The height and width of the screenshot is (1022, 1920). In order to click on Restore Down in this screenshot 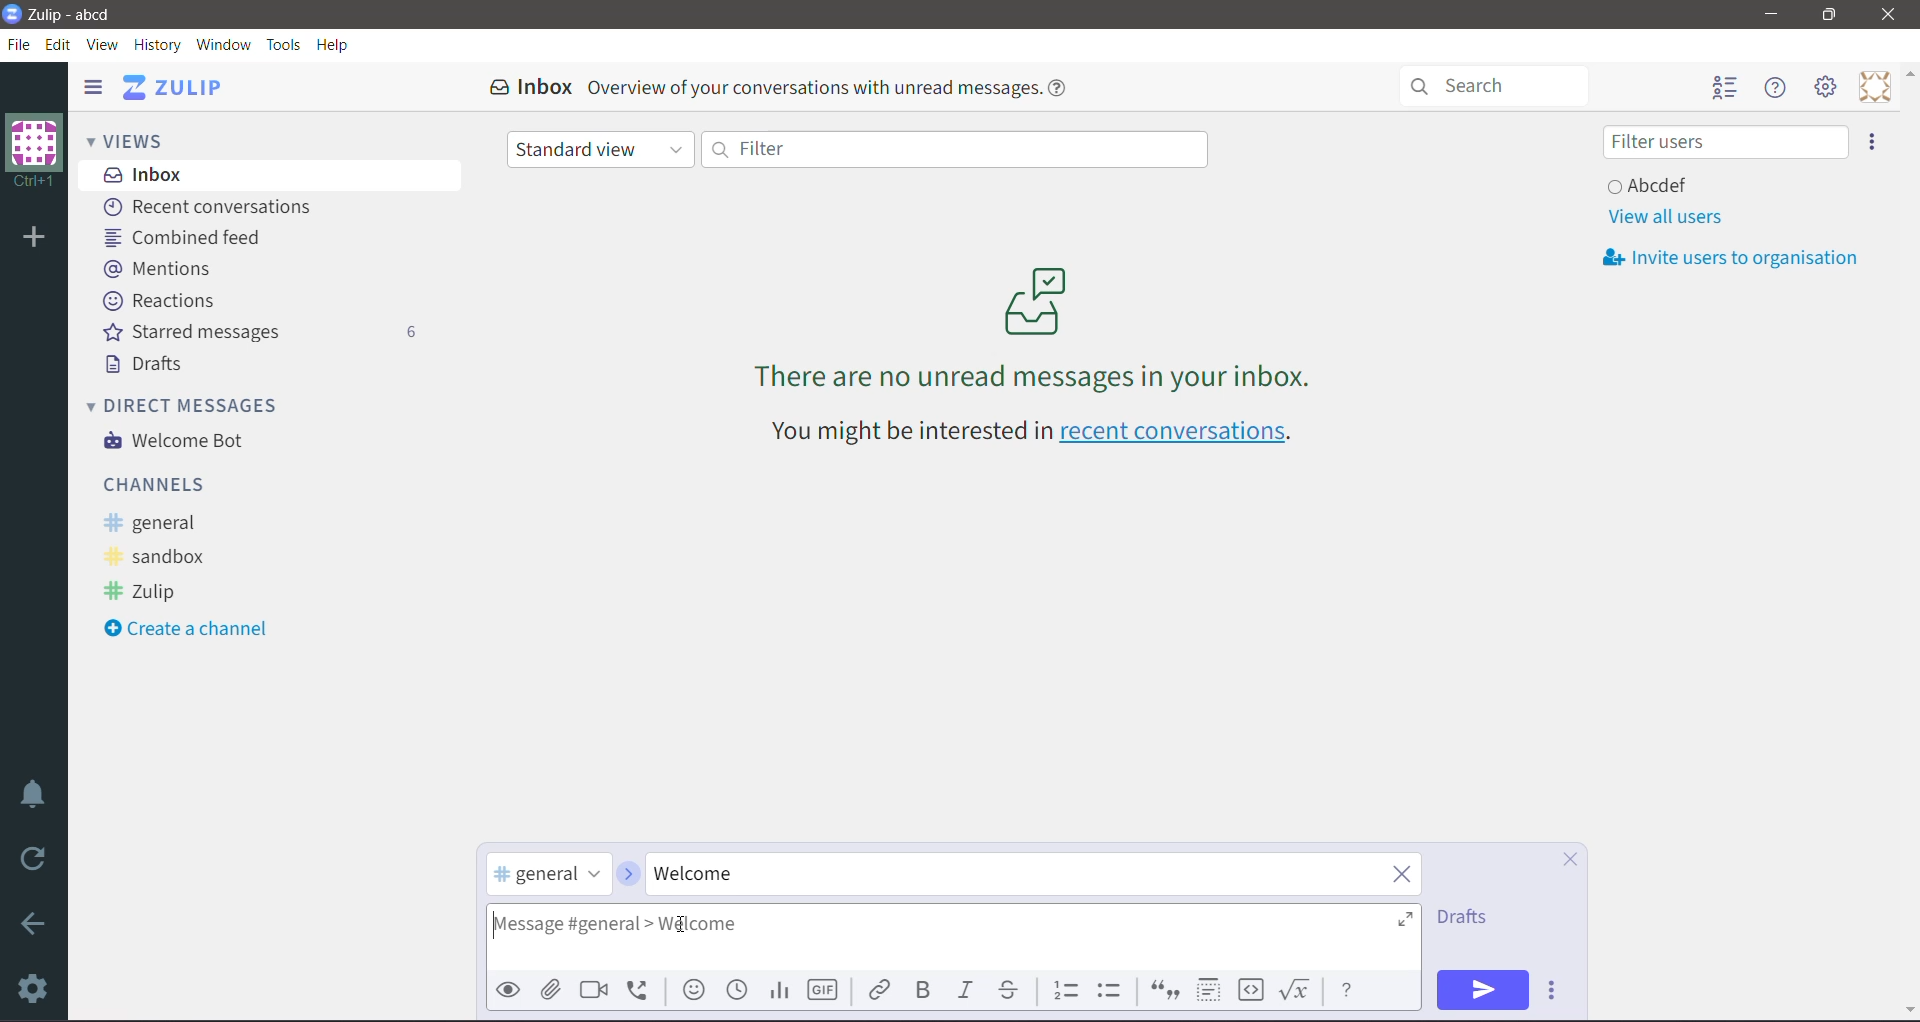, I will do `click(1829, 15)`.